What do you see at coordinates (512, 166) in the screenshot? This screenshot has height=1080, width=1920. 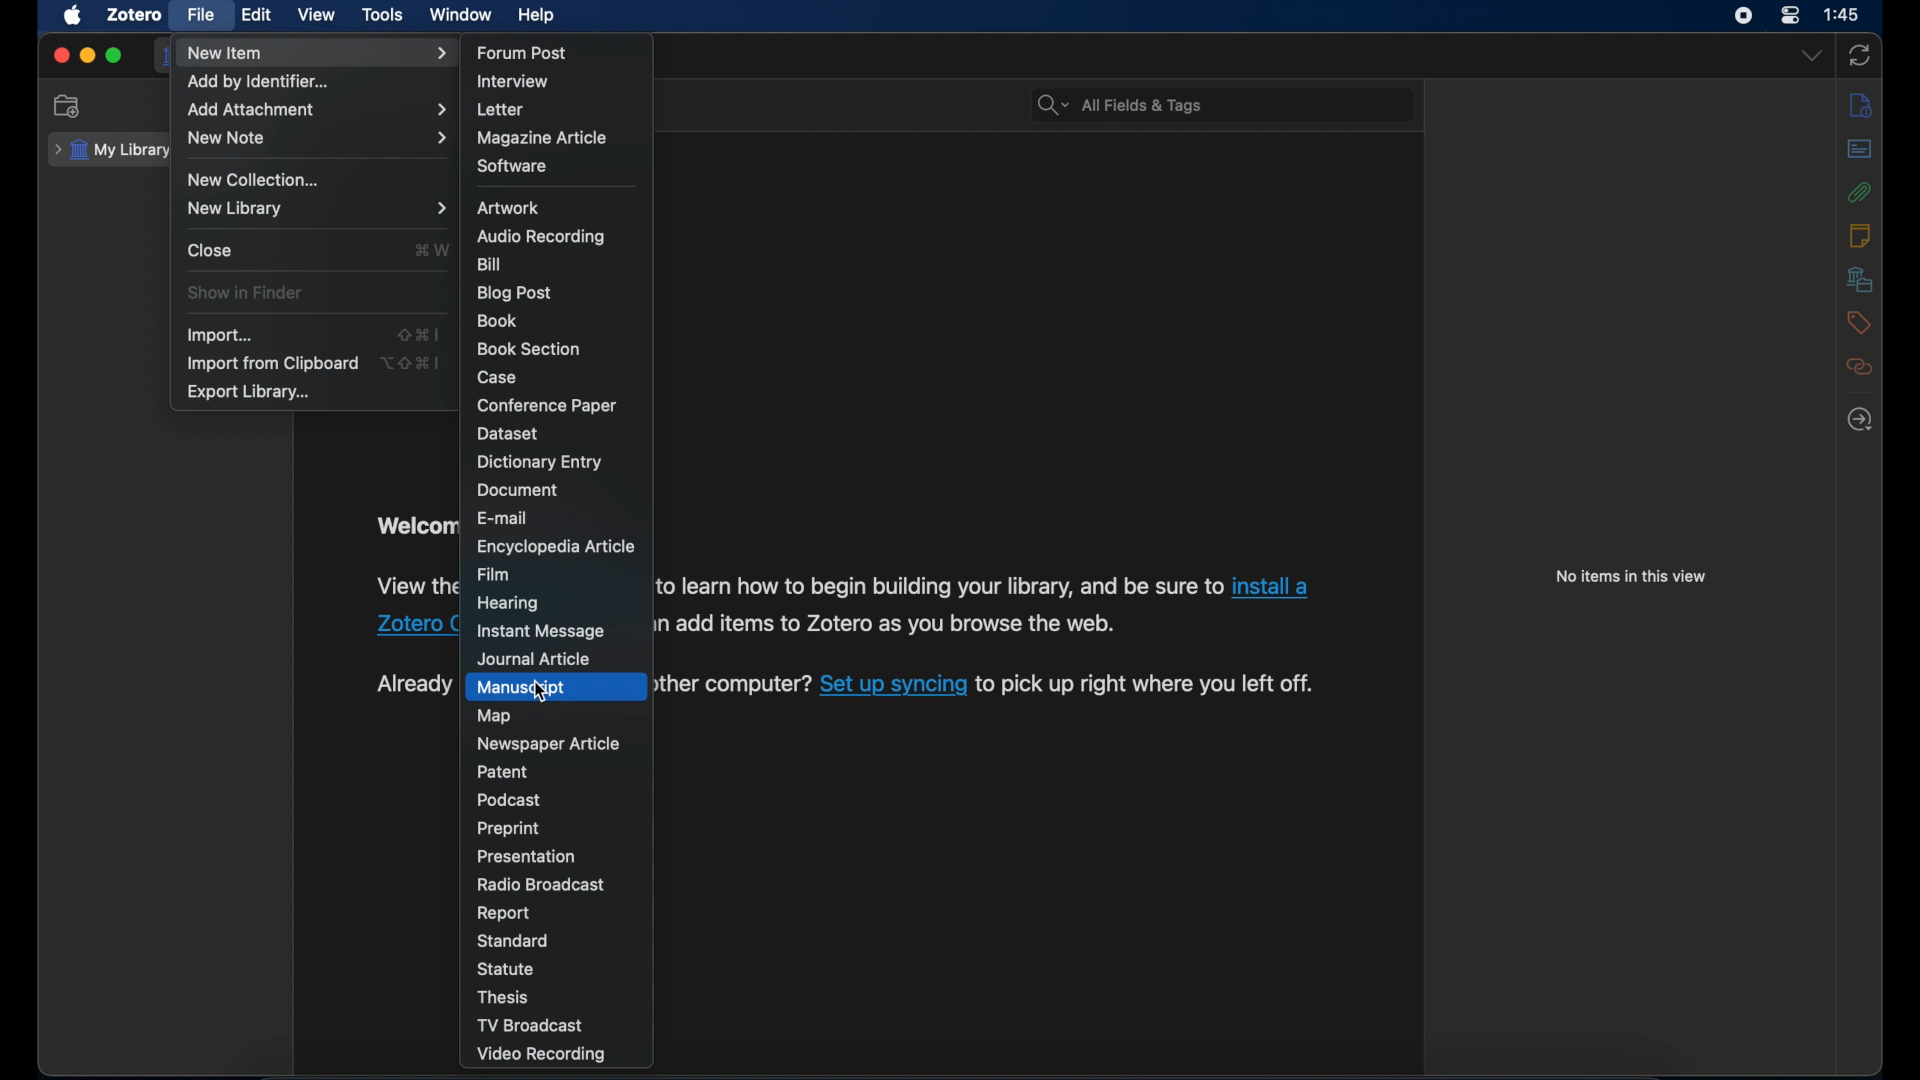 I see `software` at bounding box center [512, 166].